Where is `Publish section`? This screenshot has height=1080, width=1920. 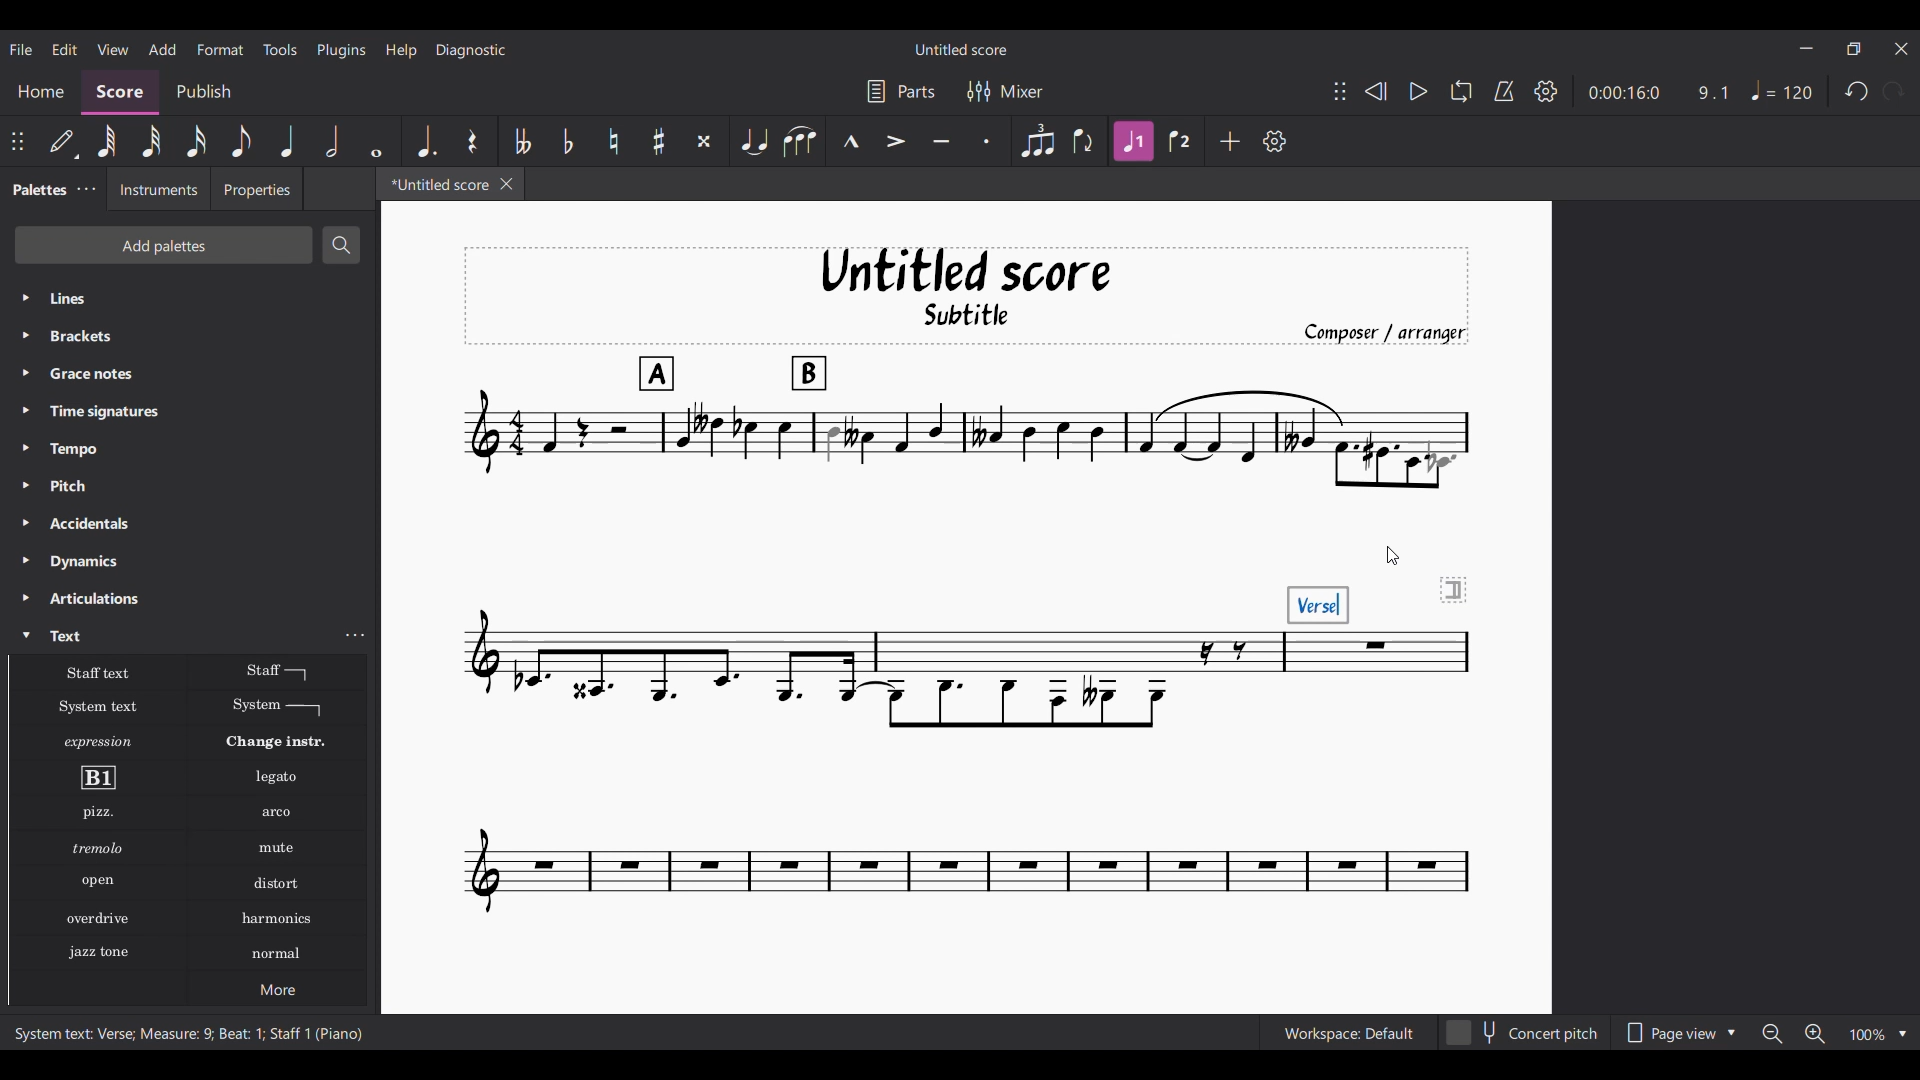
Publish section is located at coordinates (203, 92).